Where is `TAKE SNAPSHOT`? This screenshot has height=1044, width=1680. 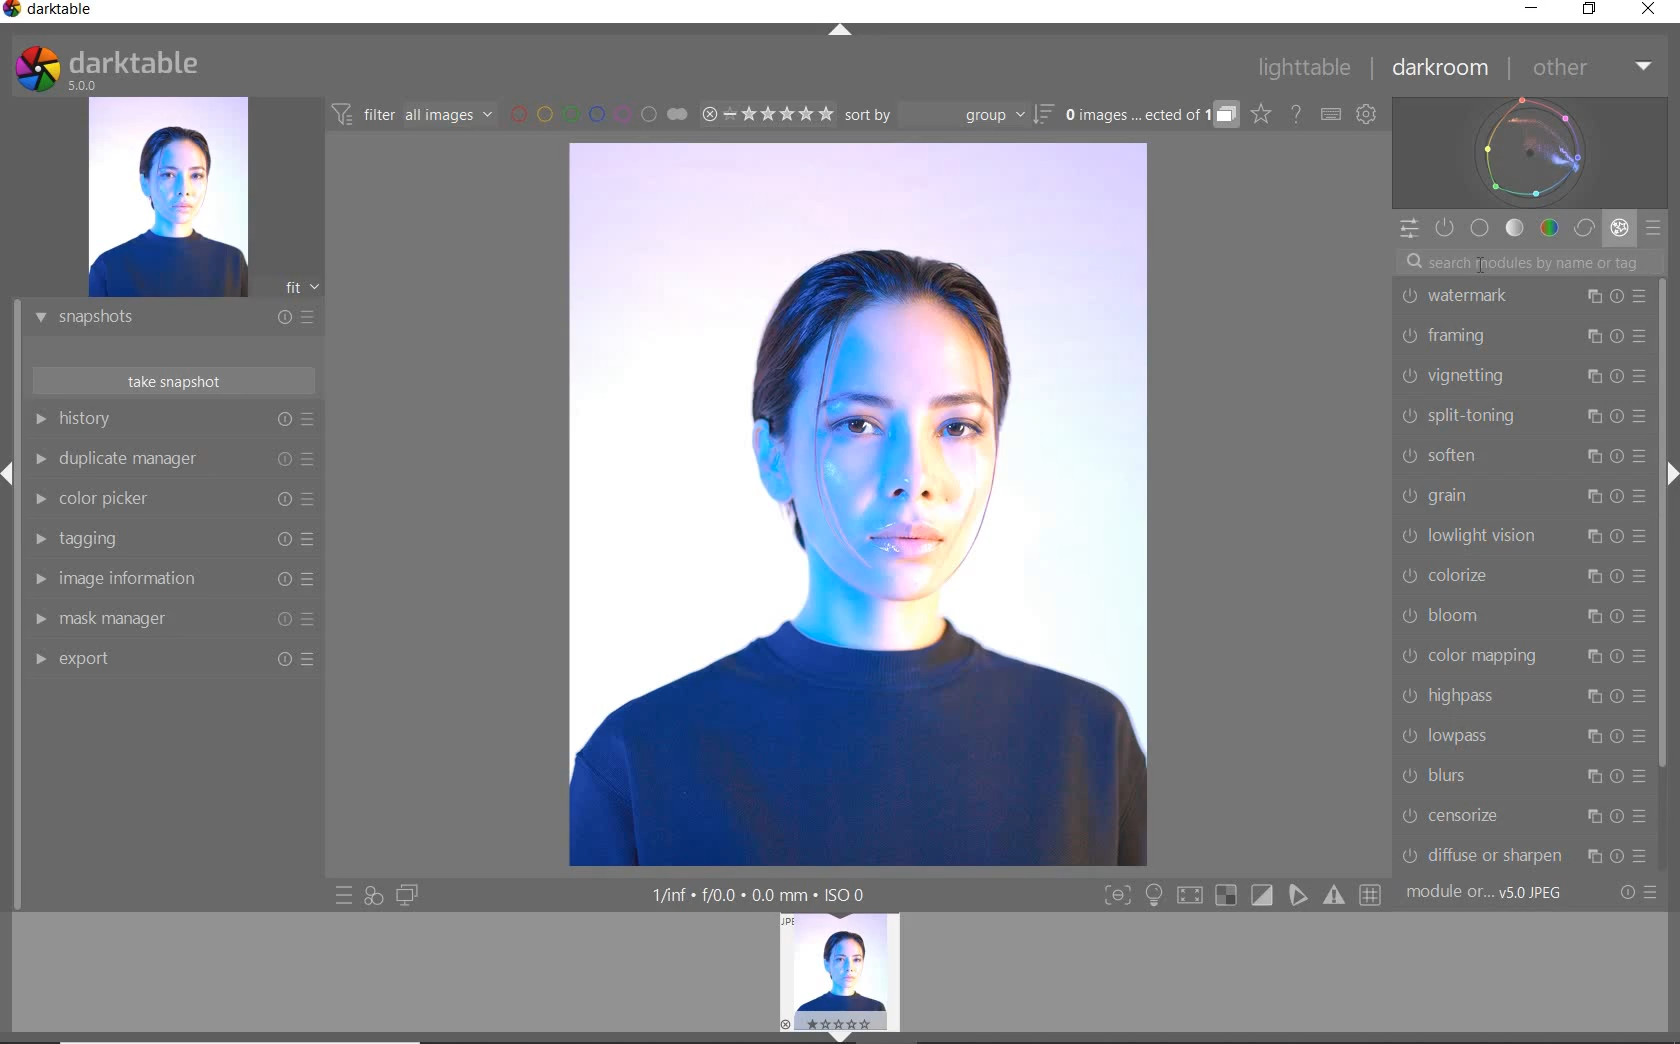
TAKE SNAPSHOT is located at coordinates (172, 380).